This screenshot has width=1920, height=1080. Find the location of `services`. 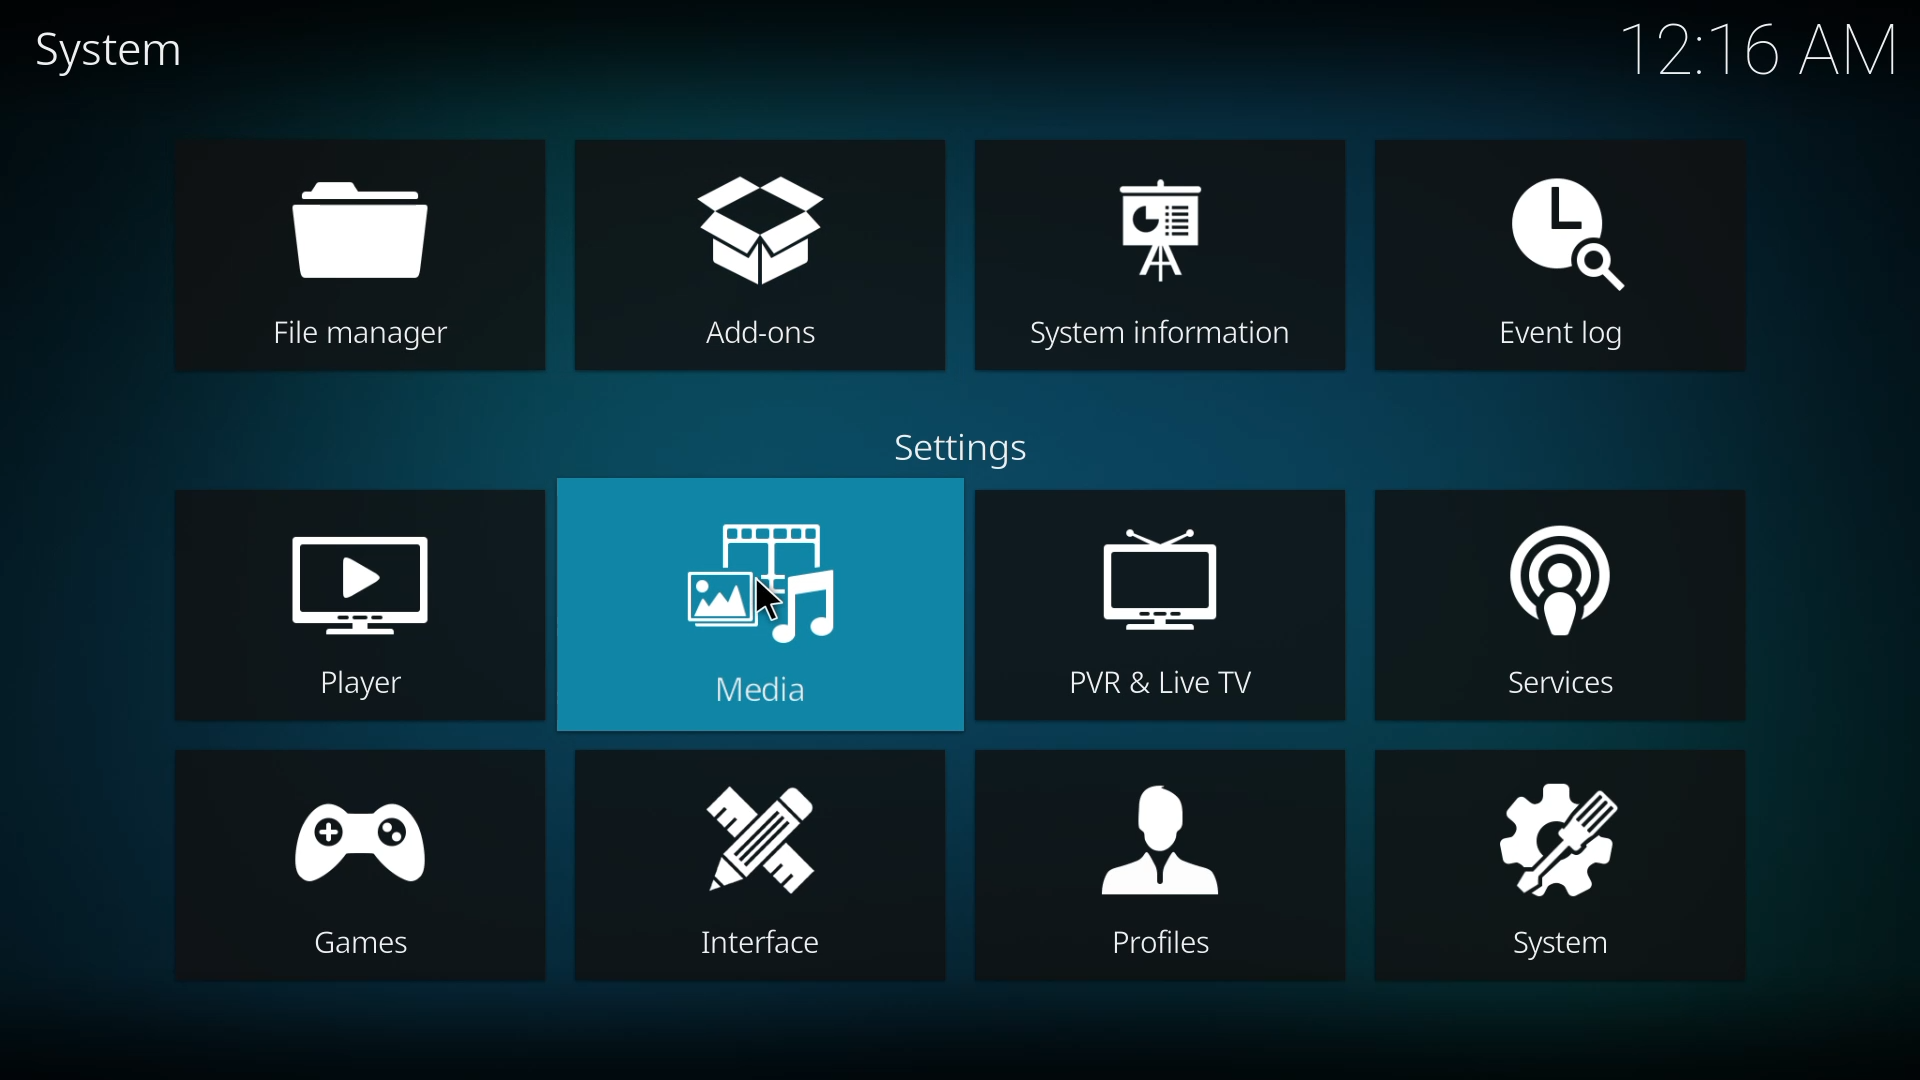

services is located at coordinates (1570, 583).